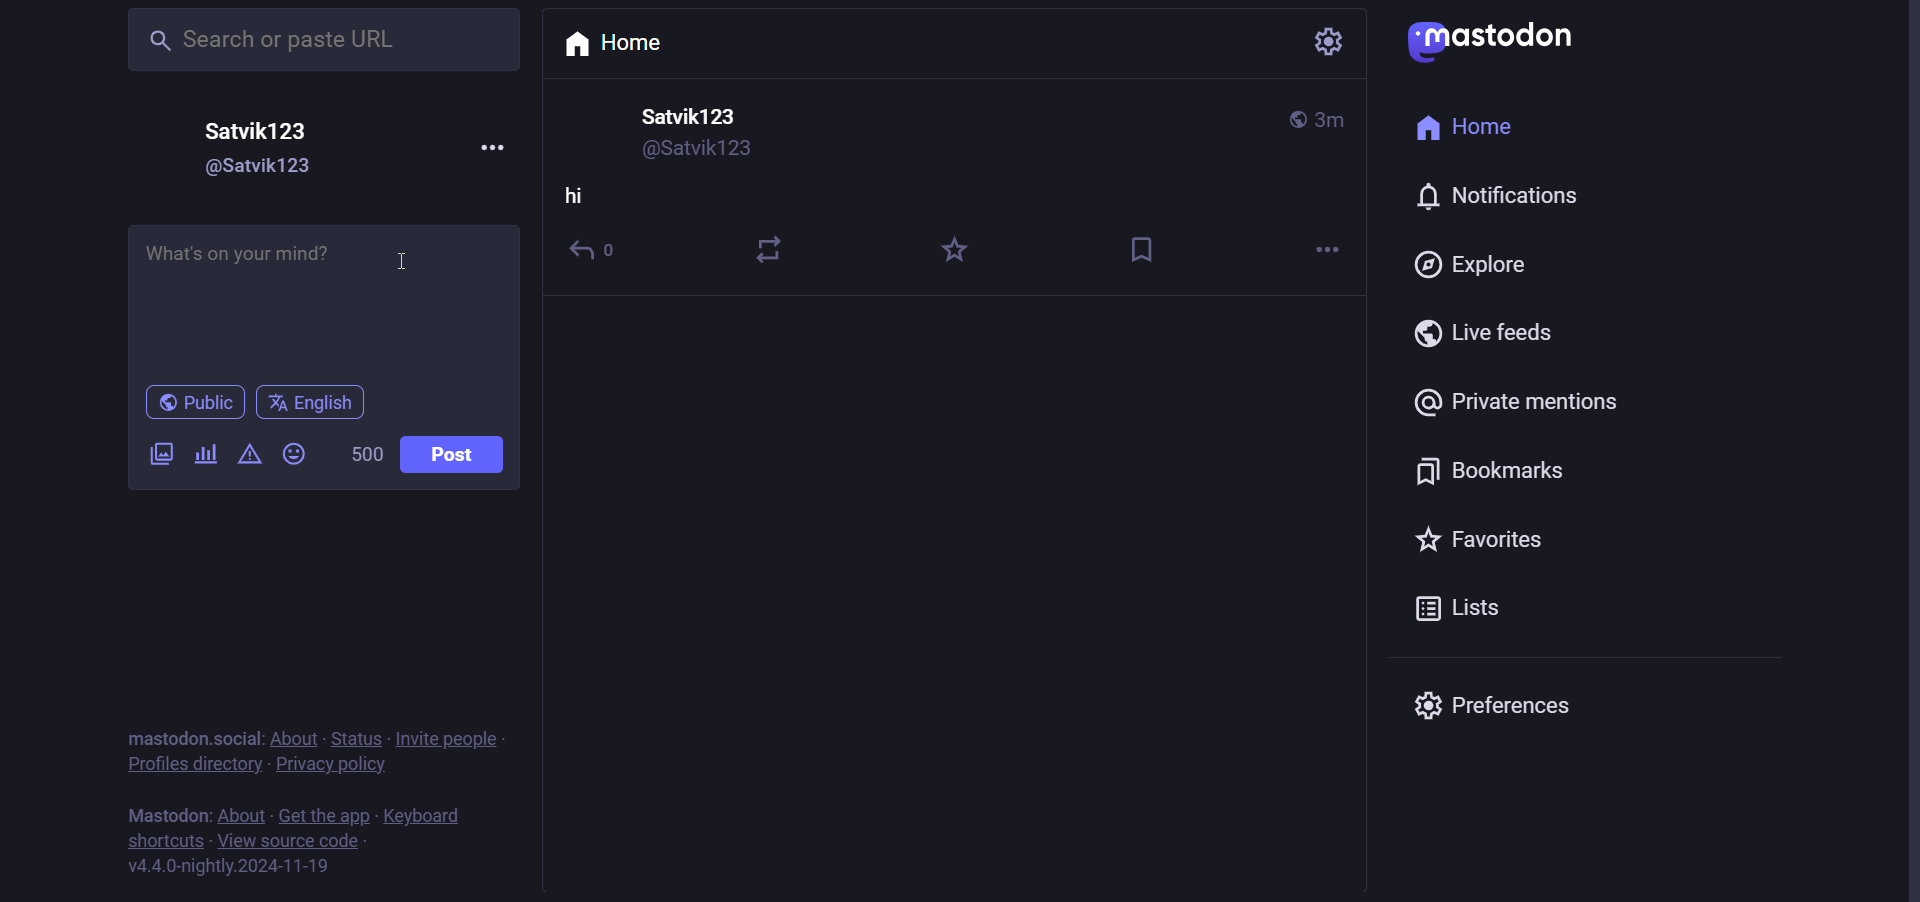 The height and width of the screenshot is (902, 1920). Describe the element at coordinates (423, 256) in the screenshot. I see `cursor` at that location.